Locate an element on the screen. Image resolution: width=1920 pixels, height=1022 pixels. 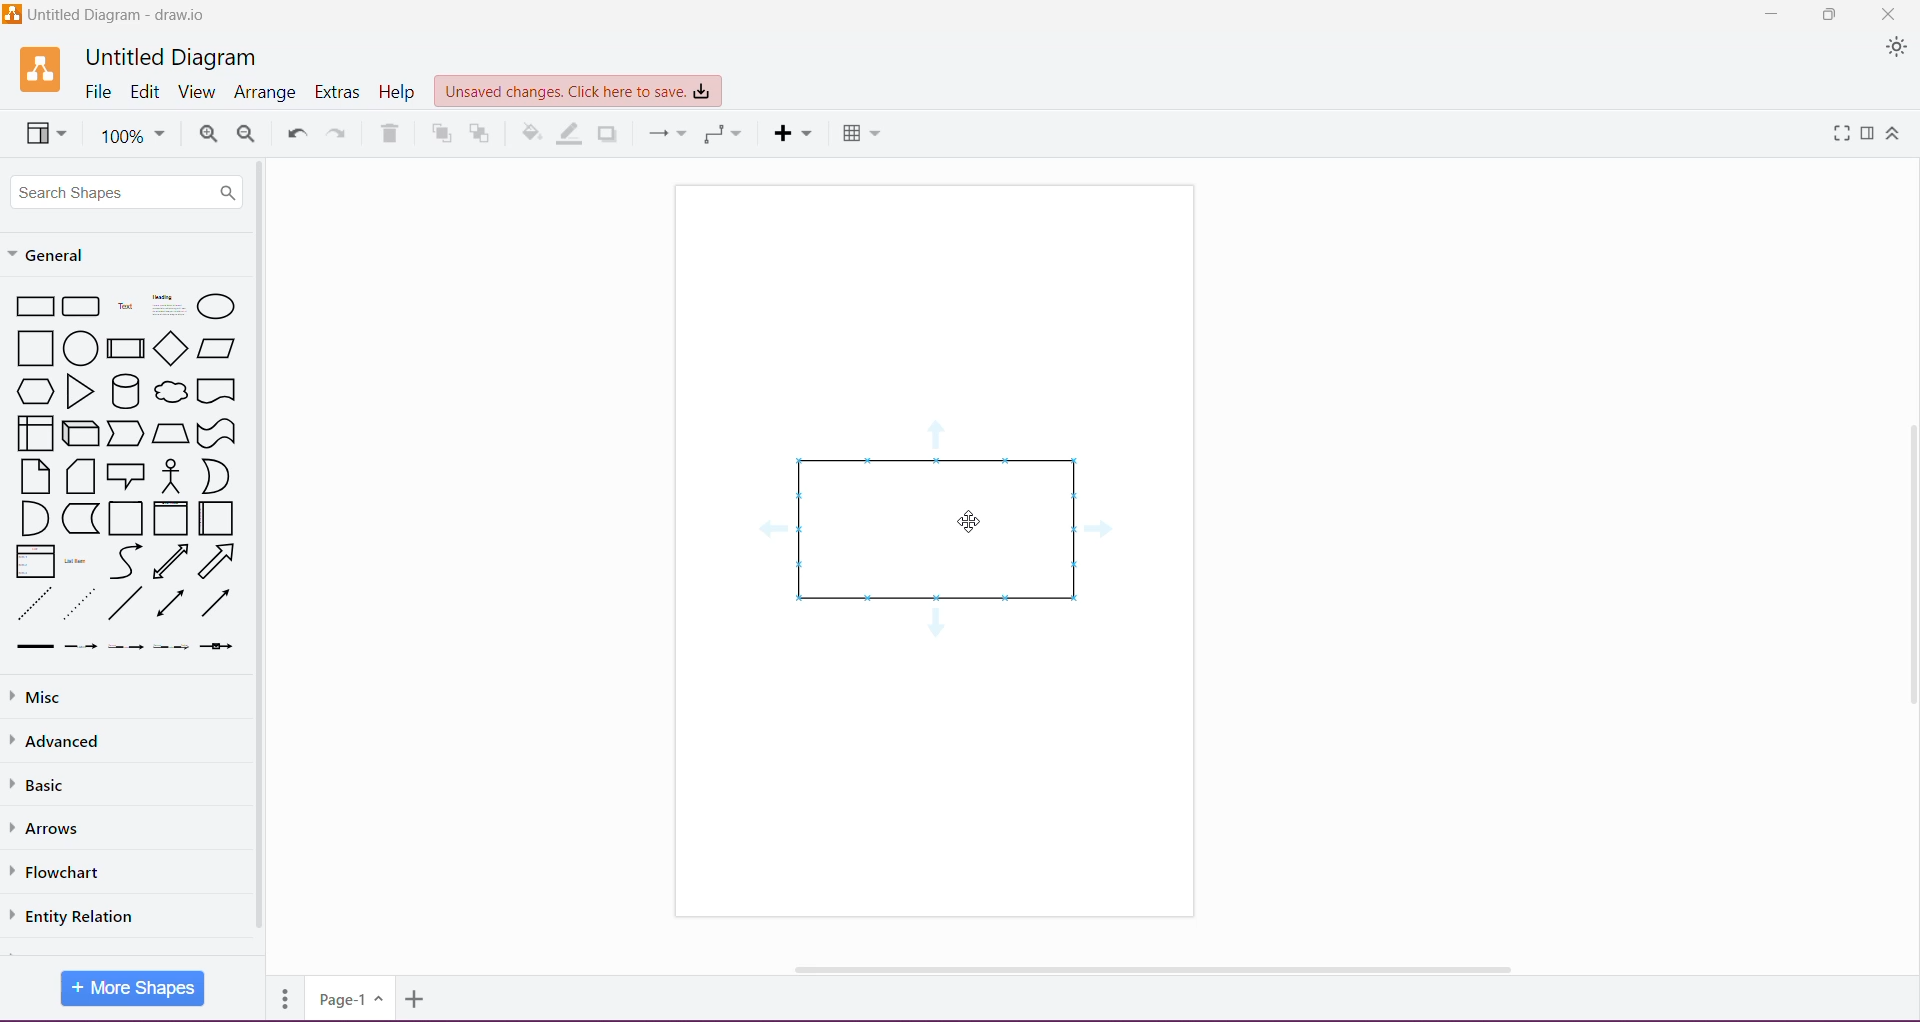
Waypoints is located at coordinates (723, 135).